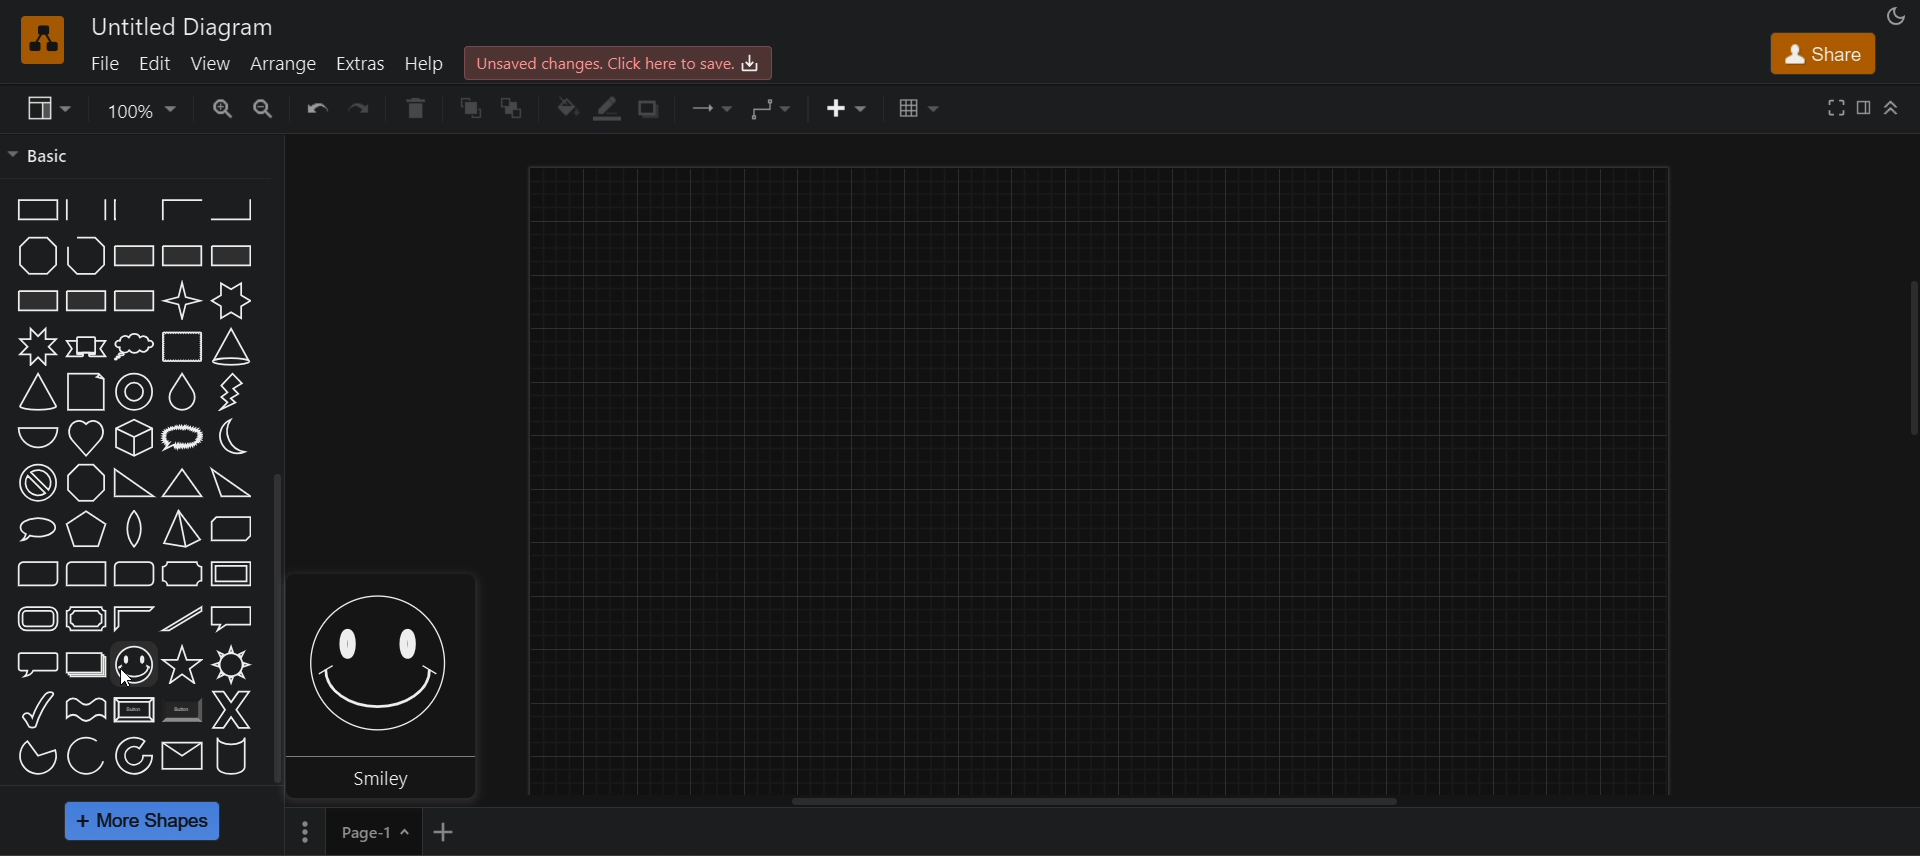 The height and width of the screenshot is (856, 1920). What do you see at coordinates (712, 105) in the screenshot?
I see `connection` at bounding box center [712, 105].